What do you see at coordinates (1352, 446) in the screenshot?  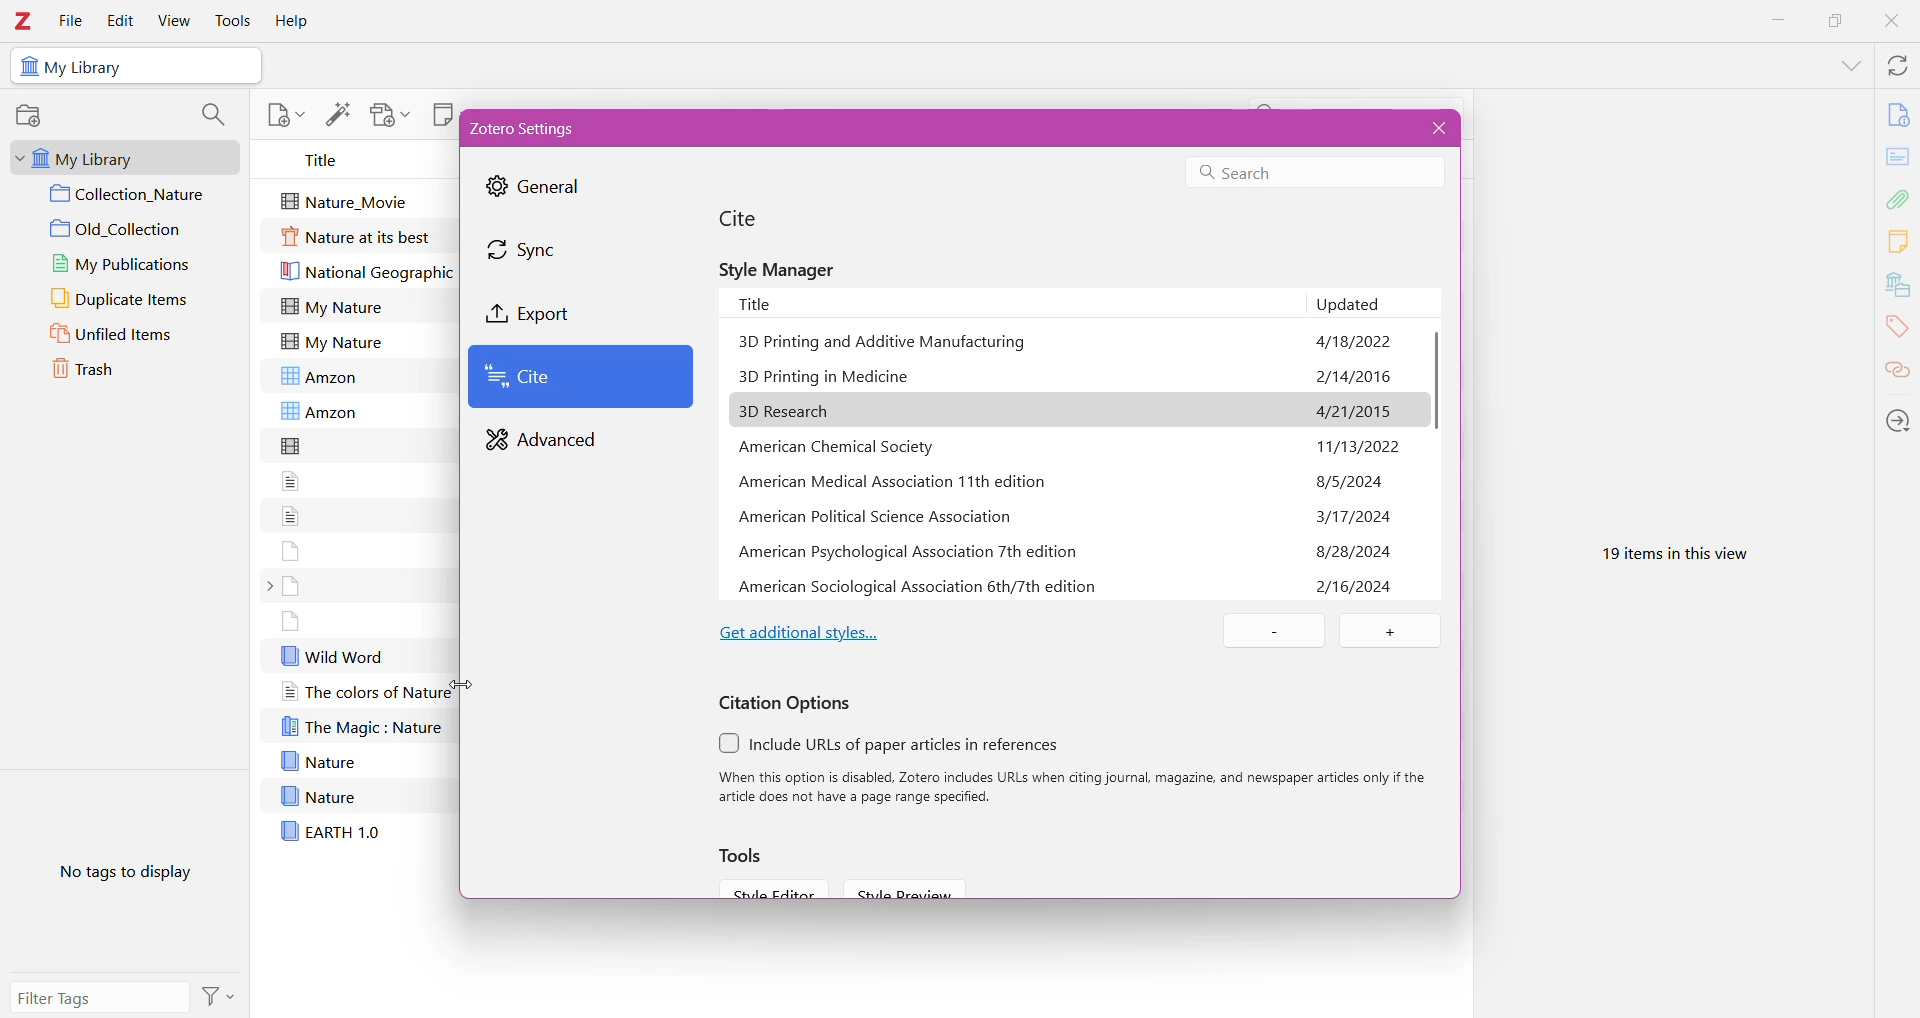 I see `8/5/2024` at bounding box center [1352, 446].